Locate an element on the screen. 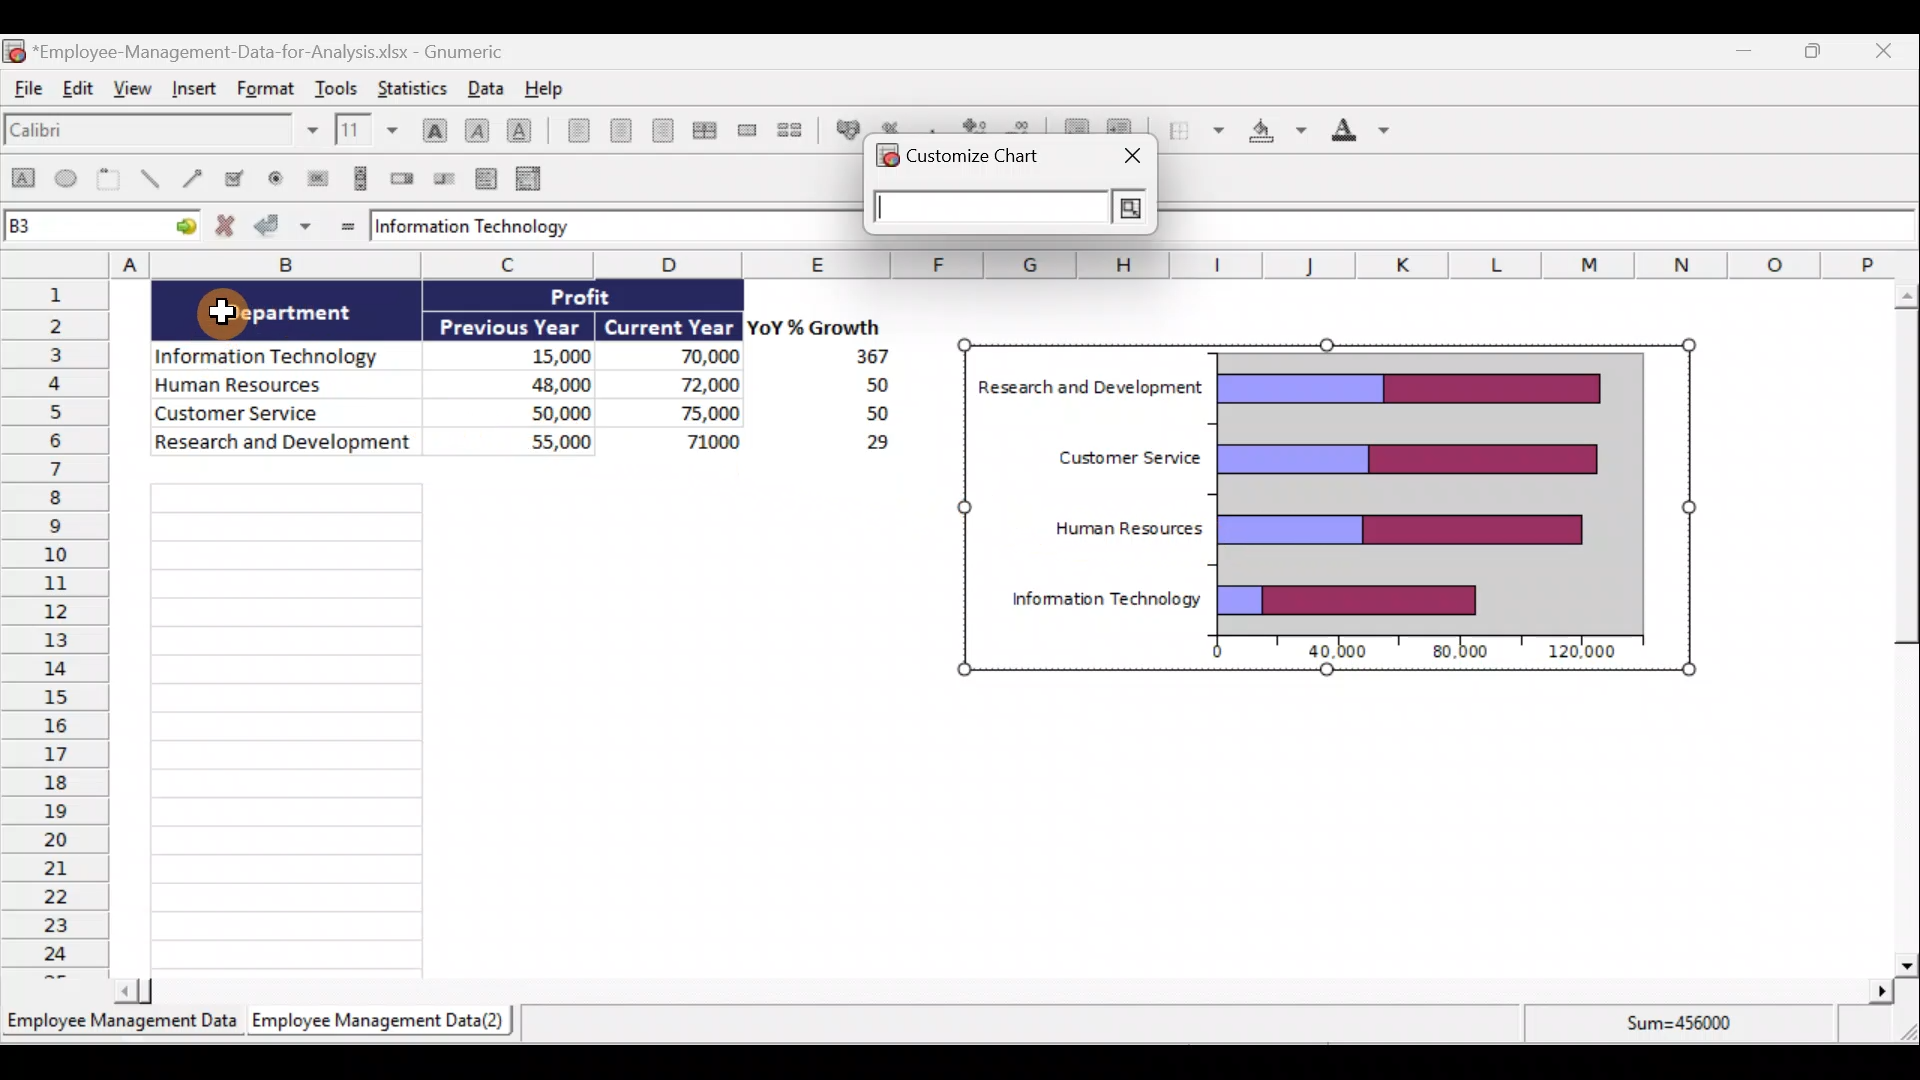  Cancel change is located at coordinates (226, 228).